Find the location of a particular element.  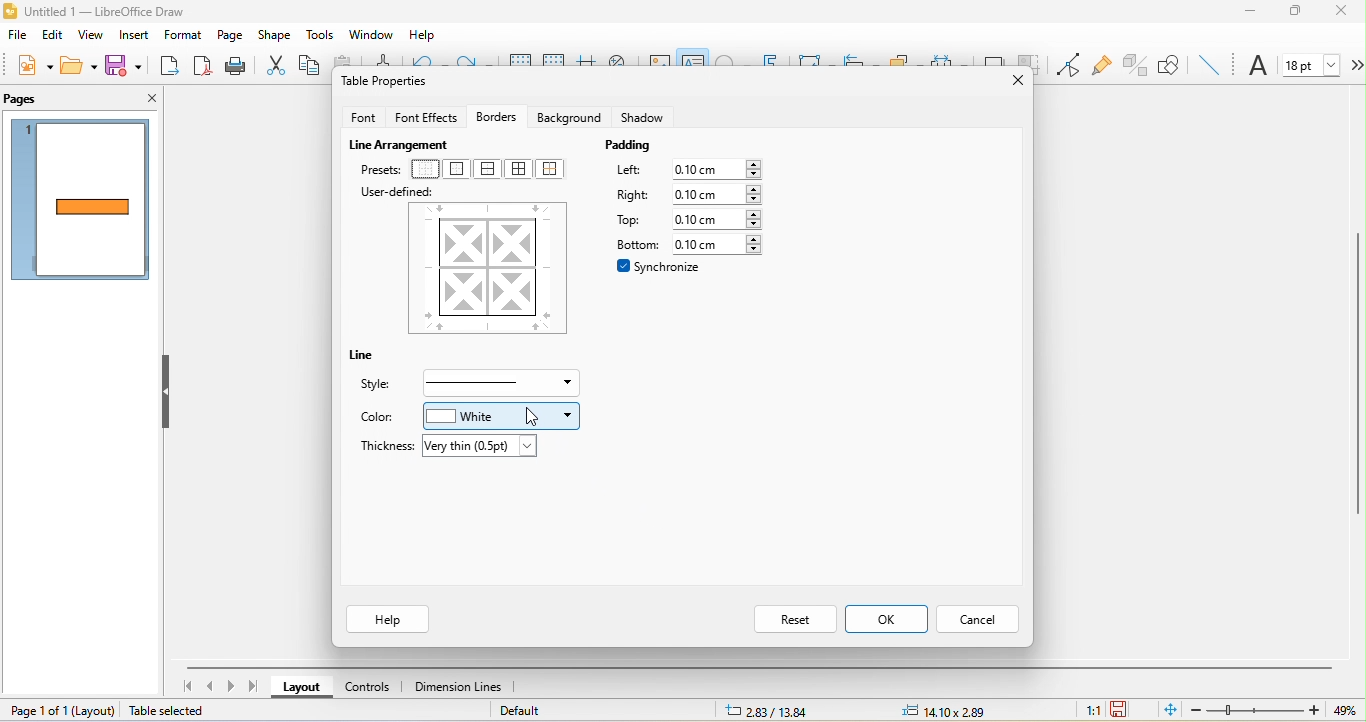

copy is located at coordinates (313, 66).